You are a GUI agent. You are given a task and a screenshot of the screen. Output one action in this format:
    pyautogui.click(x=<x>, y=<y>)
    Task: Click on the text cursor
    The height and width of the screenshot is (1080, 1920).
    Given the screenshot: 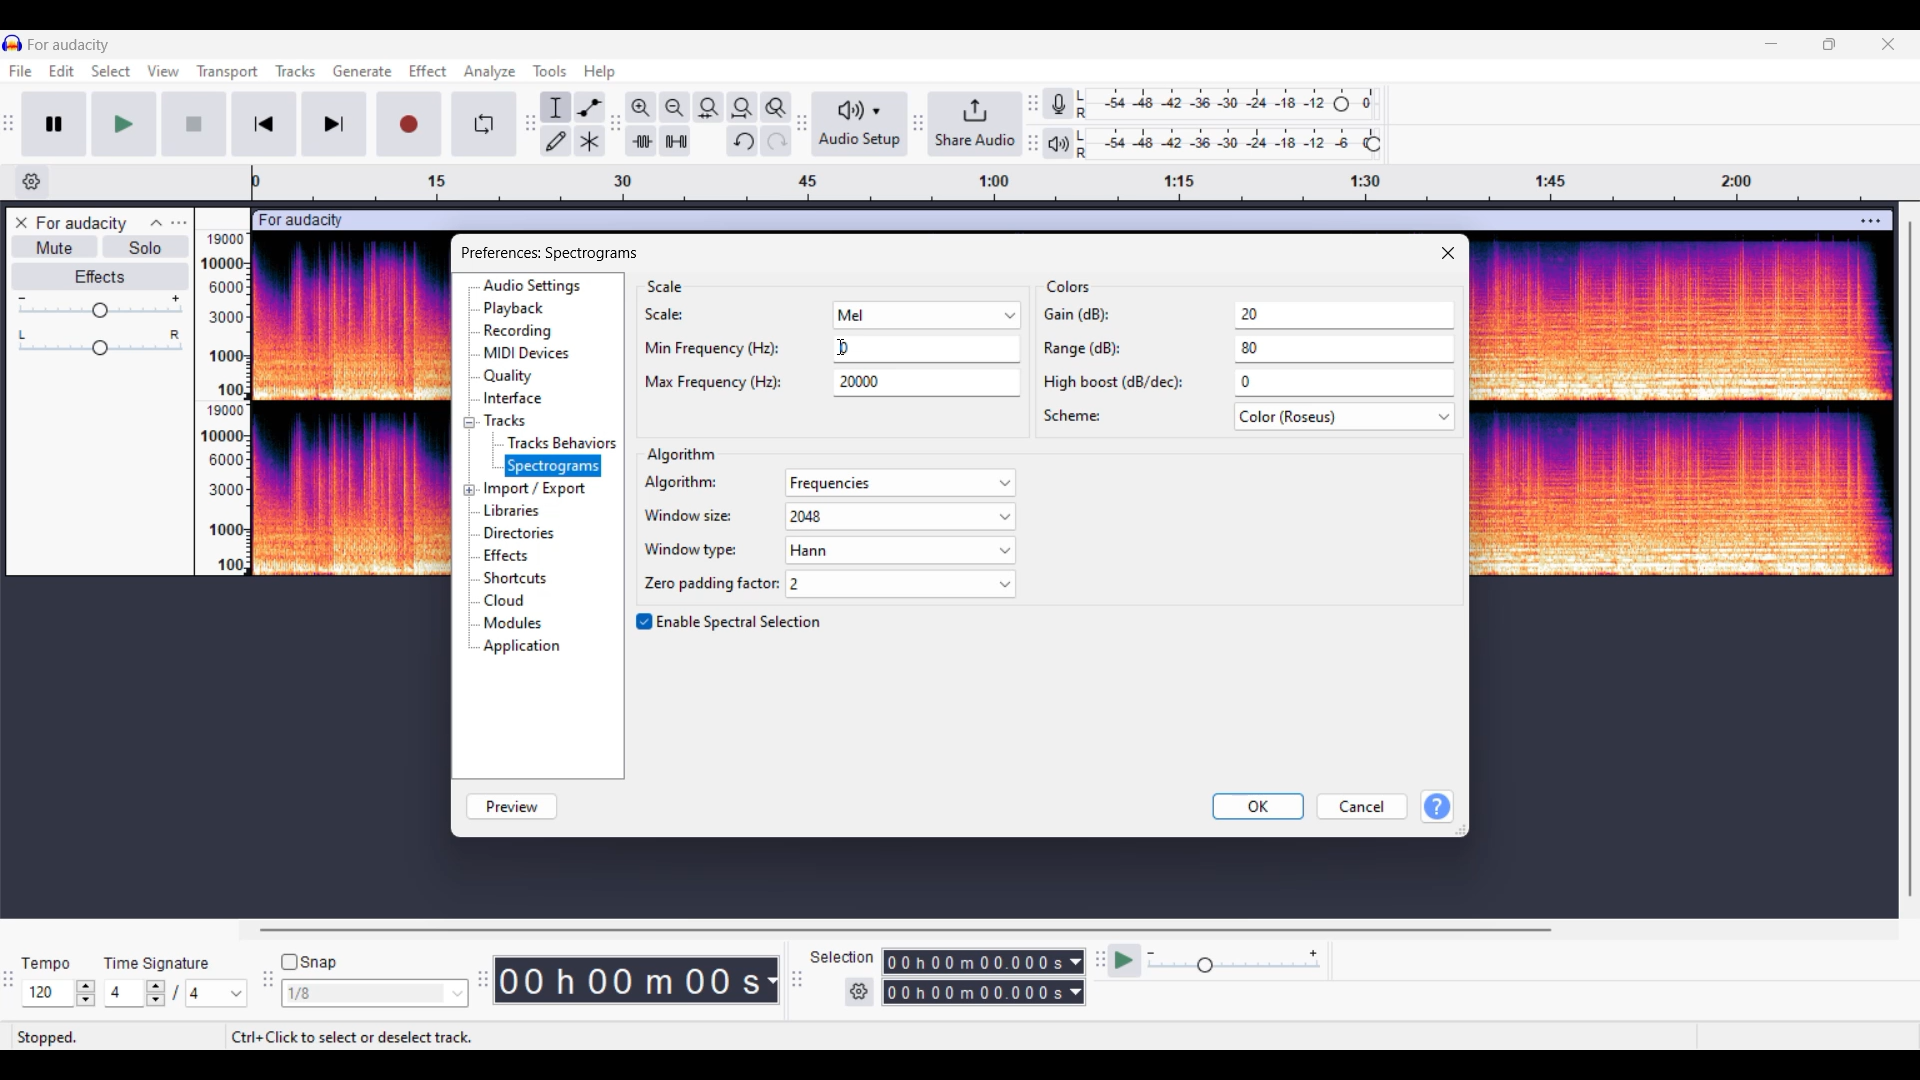 What is the action you would take?
    pyautogui.click(x=838, y=349)
    